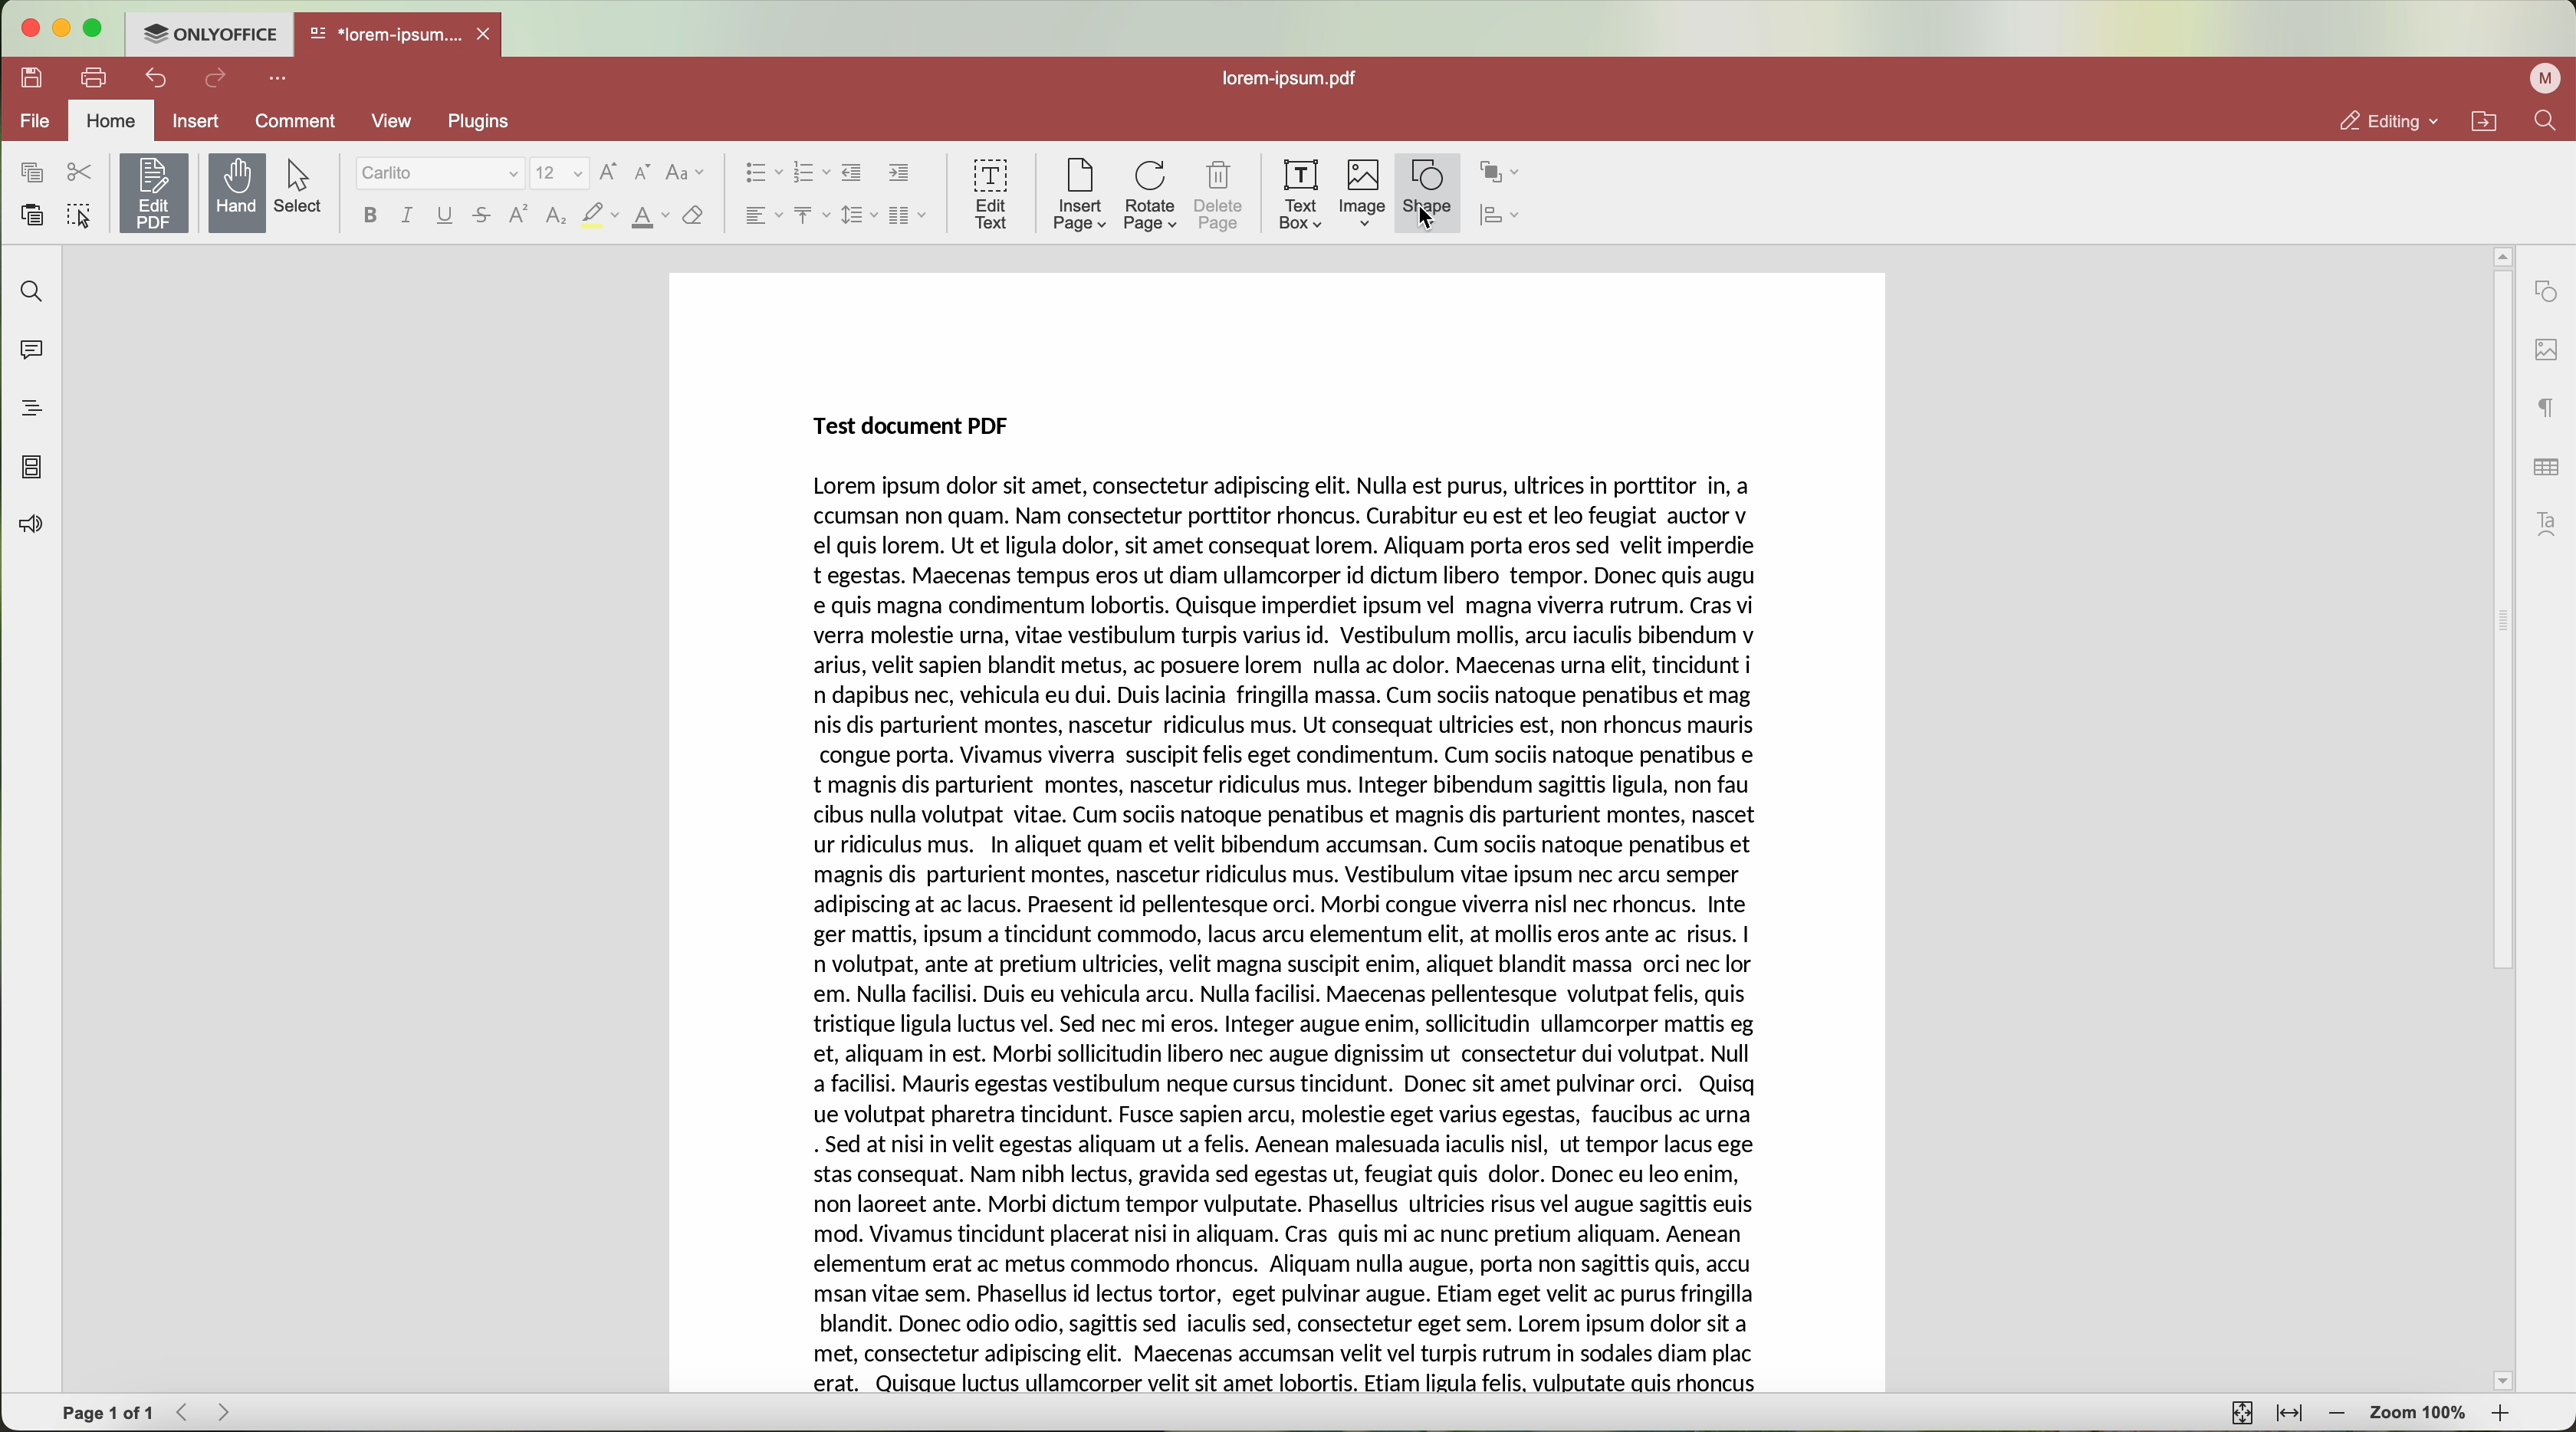  Describe the element at coordinates (909, 216) in the screenshot. I see `insert columns` at that location.